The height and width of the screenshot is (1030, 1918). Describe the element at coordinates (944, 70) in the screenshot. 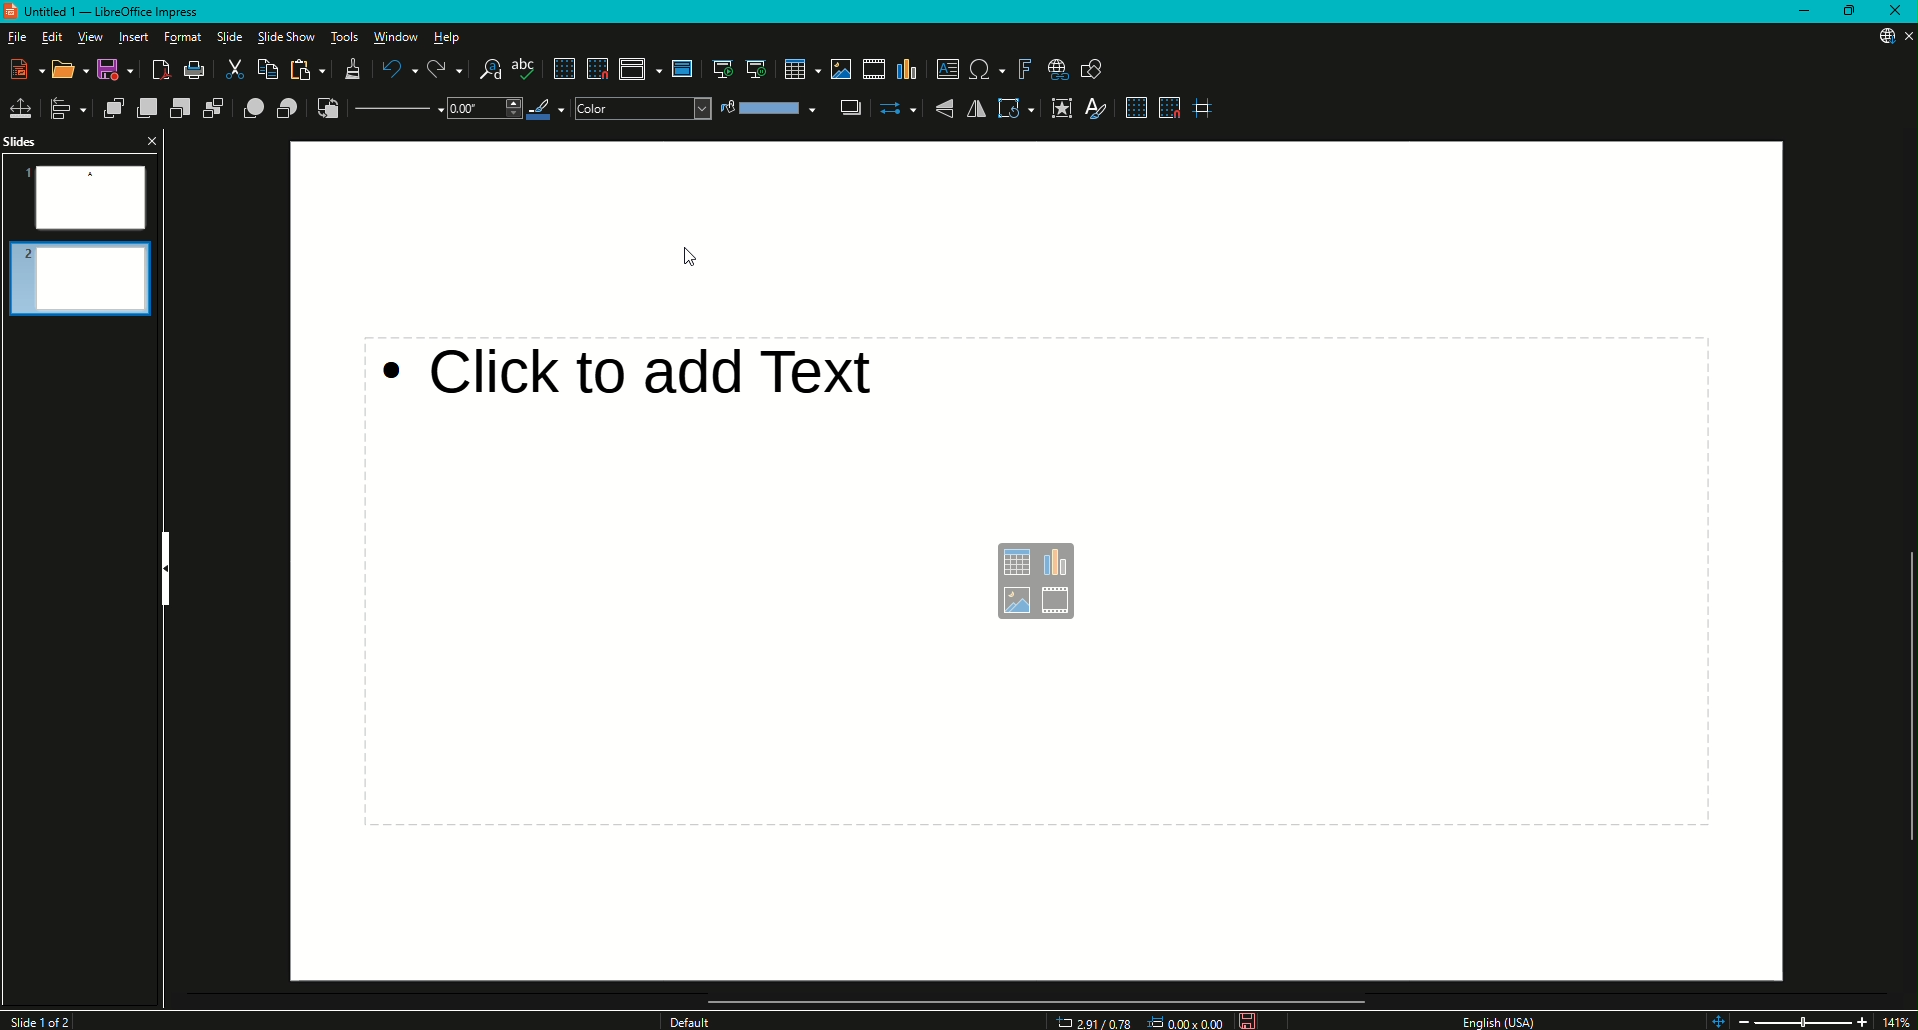

I see `Insert Textbox` at that location.